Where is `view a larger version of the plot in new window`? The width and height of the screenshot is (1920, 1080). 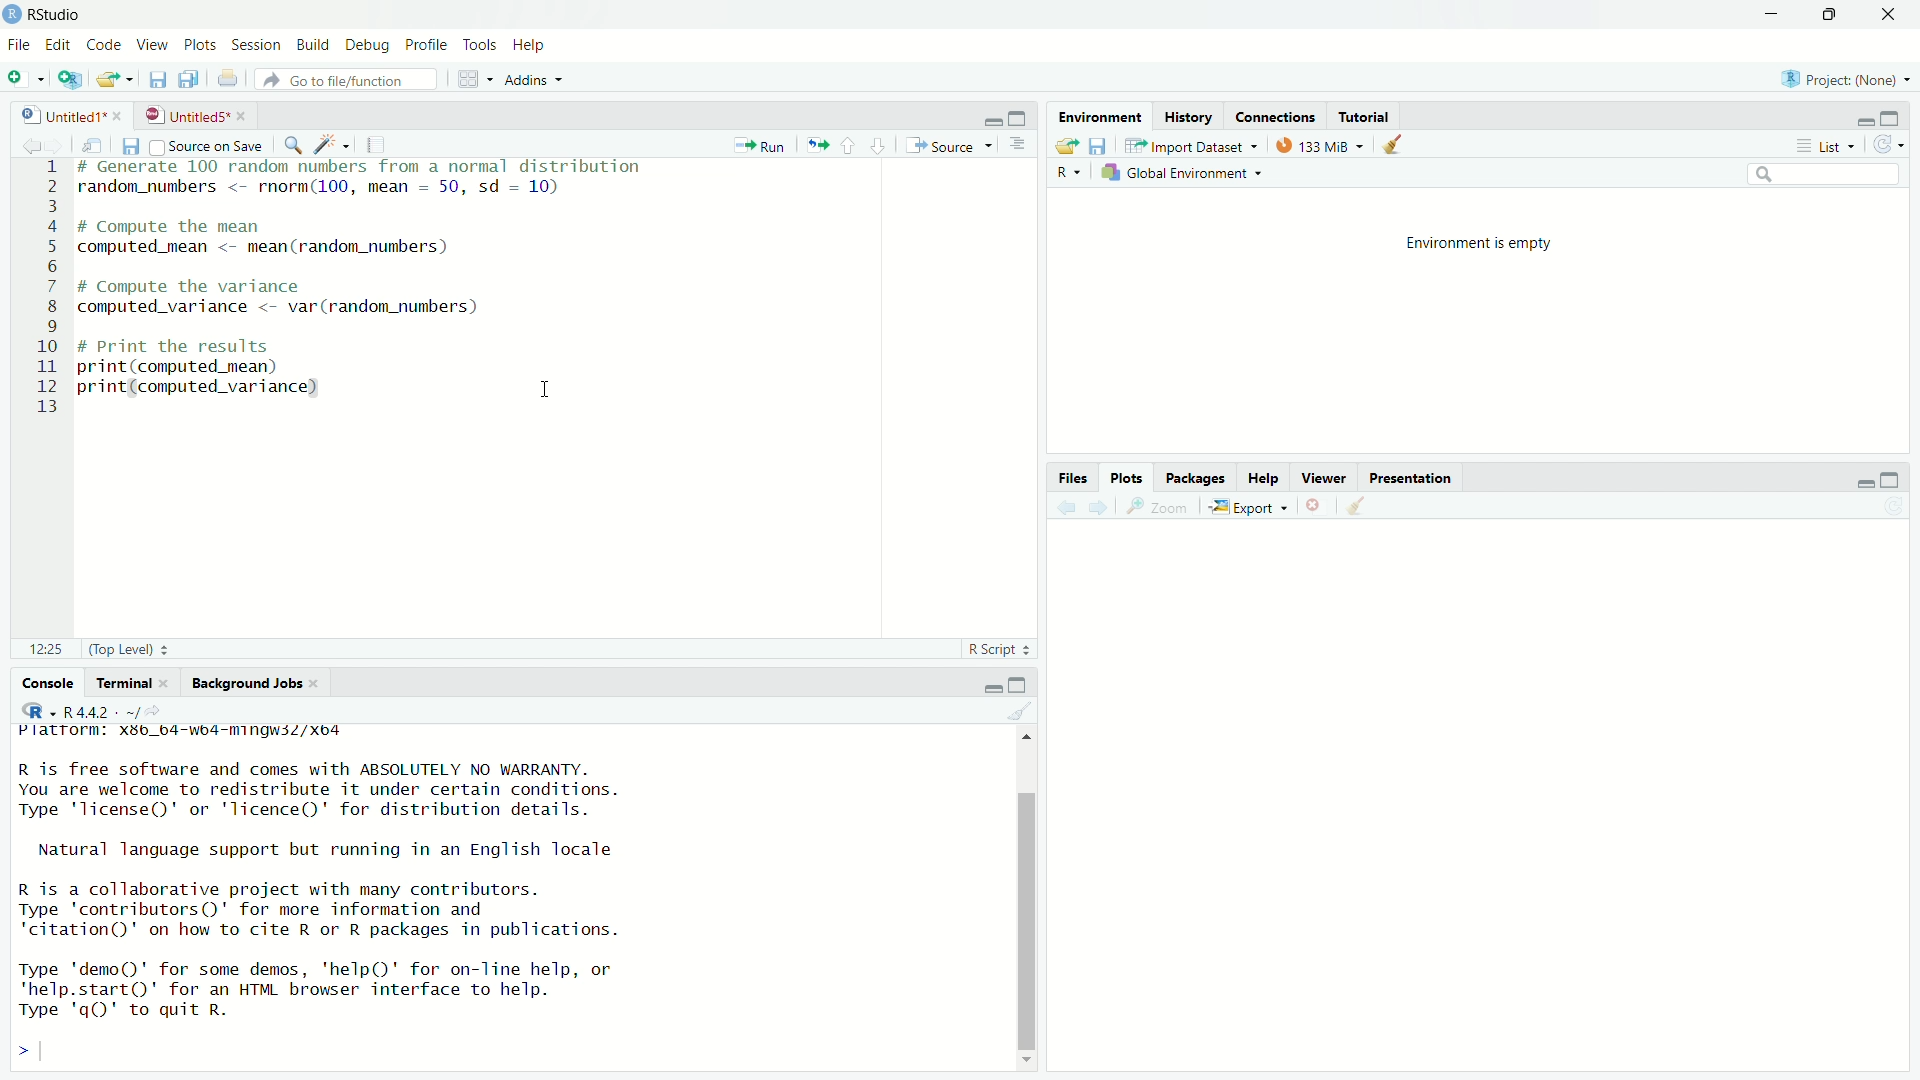
view a larger version of the plot in new window is located at coordinates (1162, 510).